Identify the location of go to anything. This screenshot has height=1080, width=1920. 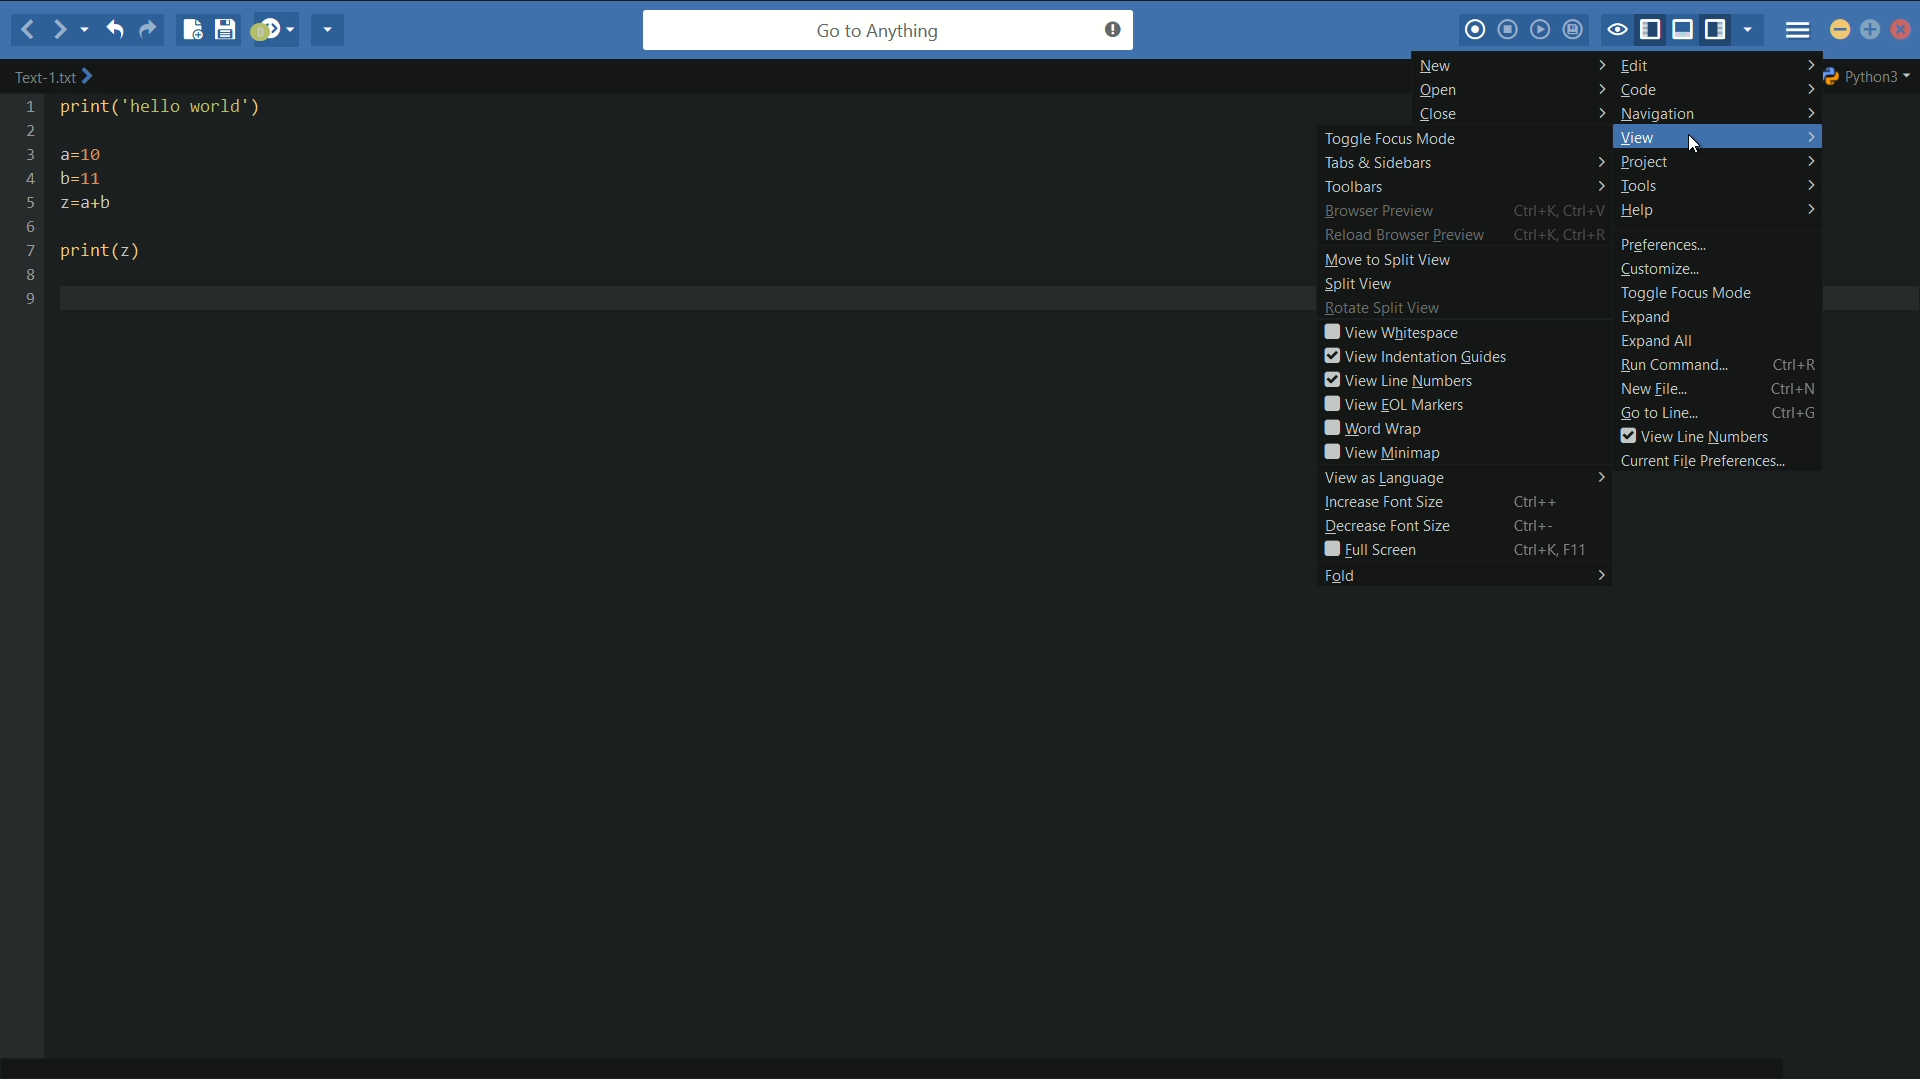
(887, 32).